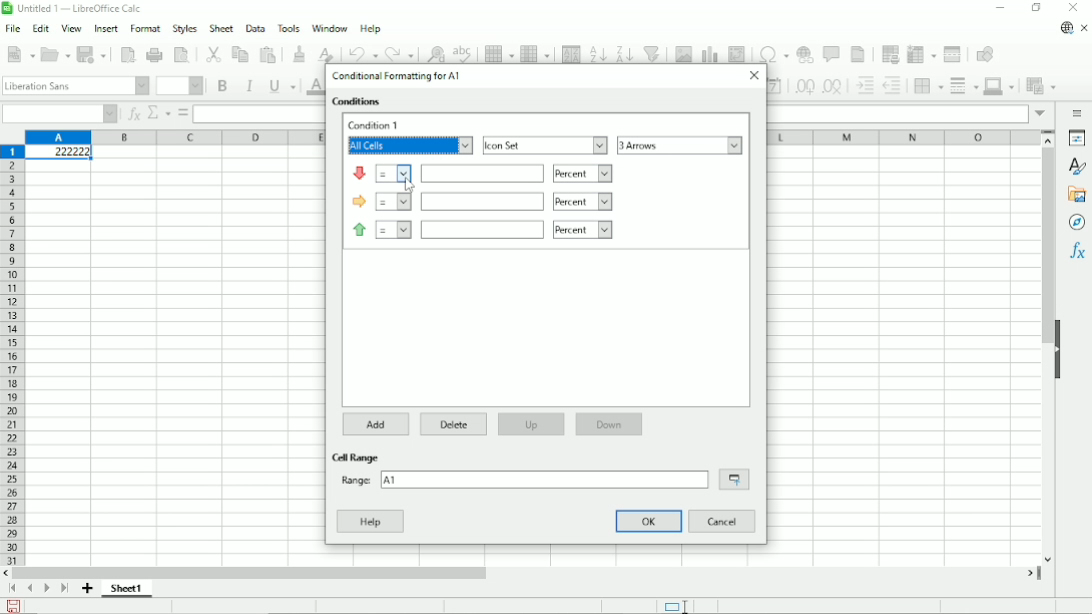  I want to click on Navigator, so click(1076, 222).